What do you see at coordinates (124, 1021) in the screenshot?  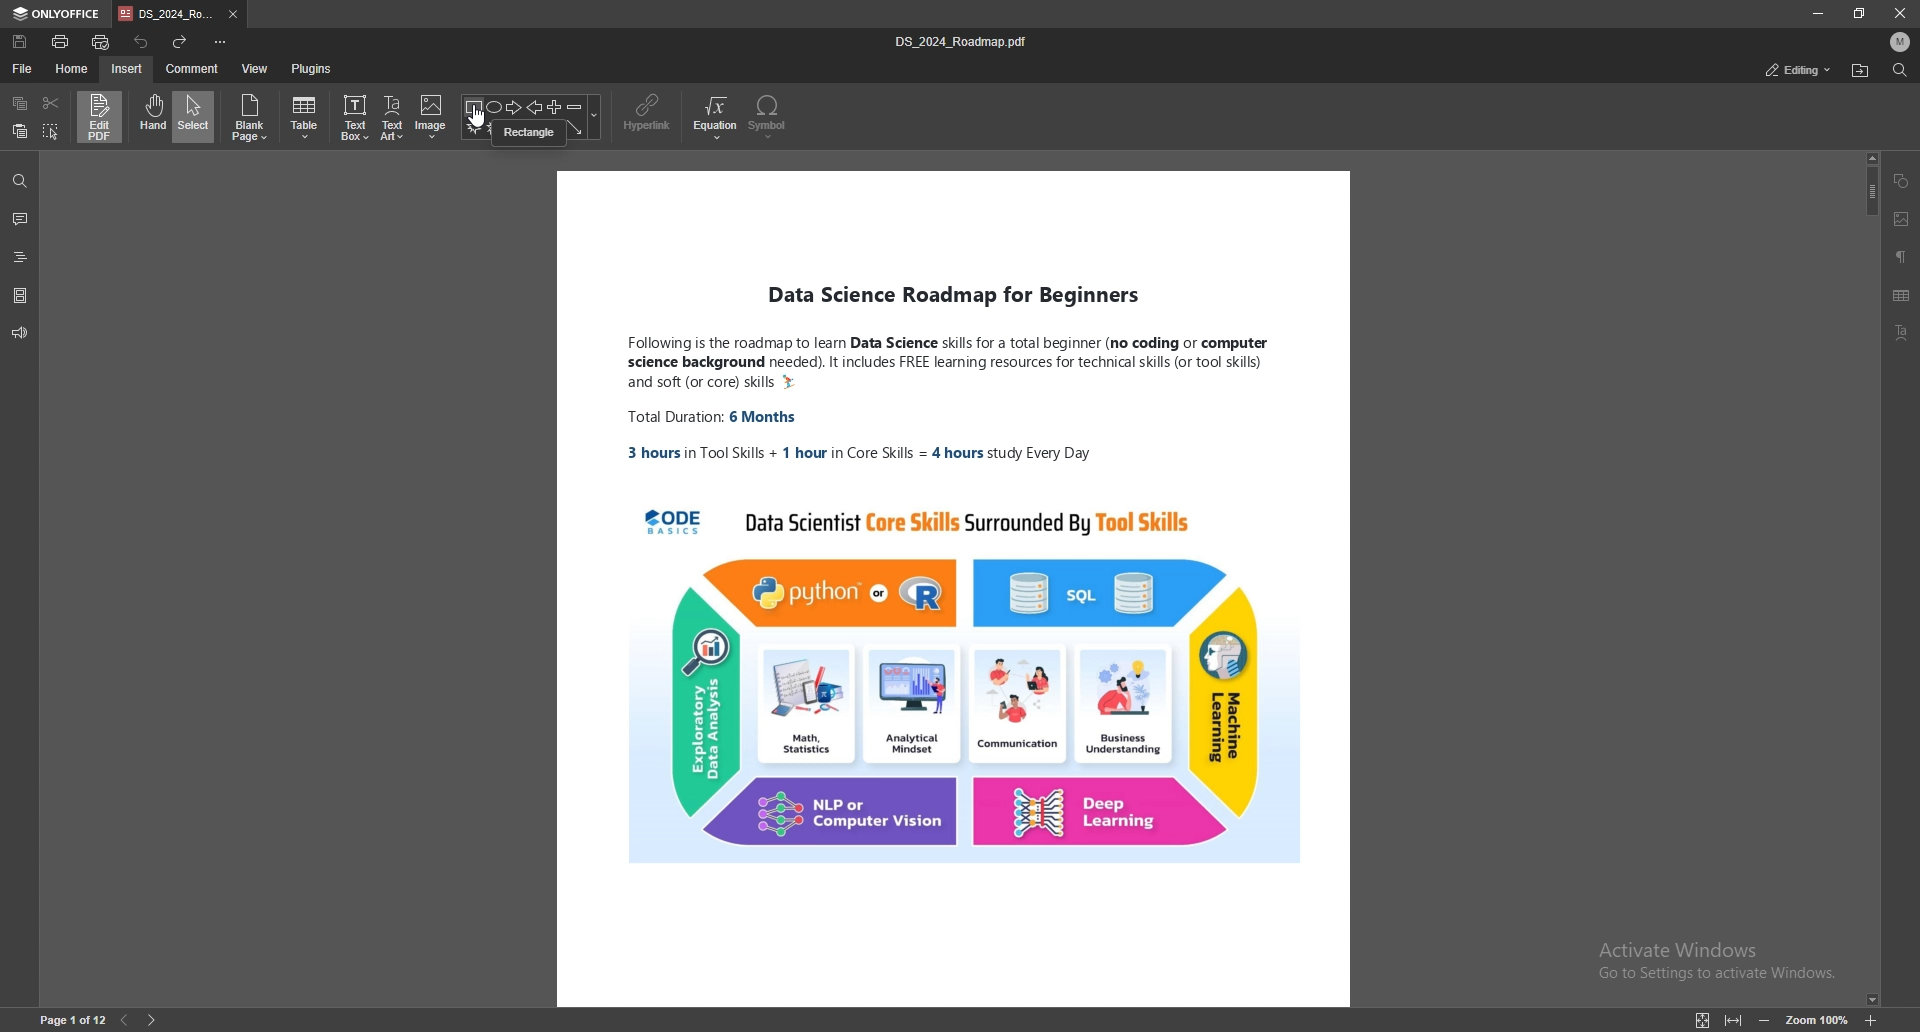 I see `previous page` at bounding box center [124, 1021].